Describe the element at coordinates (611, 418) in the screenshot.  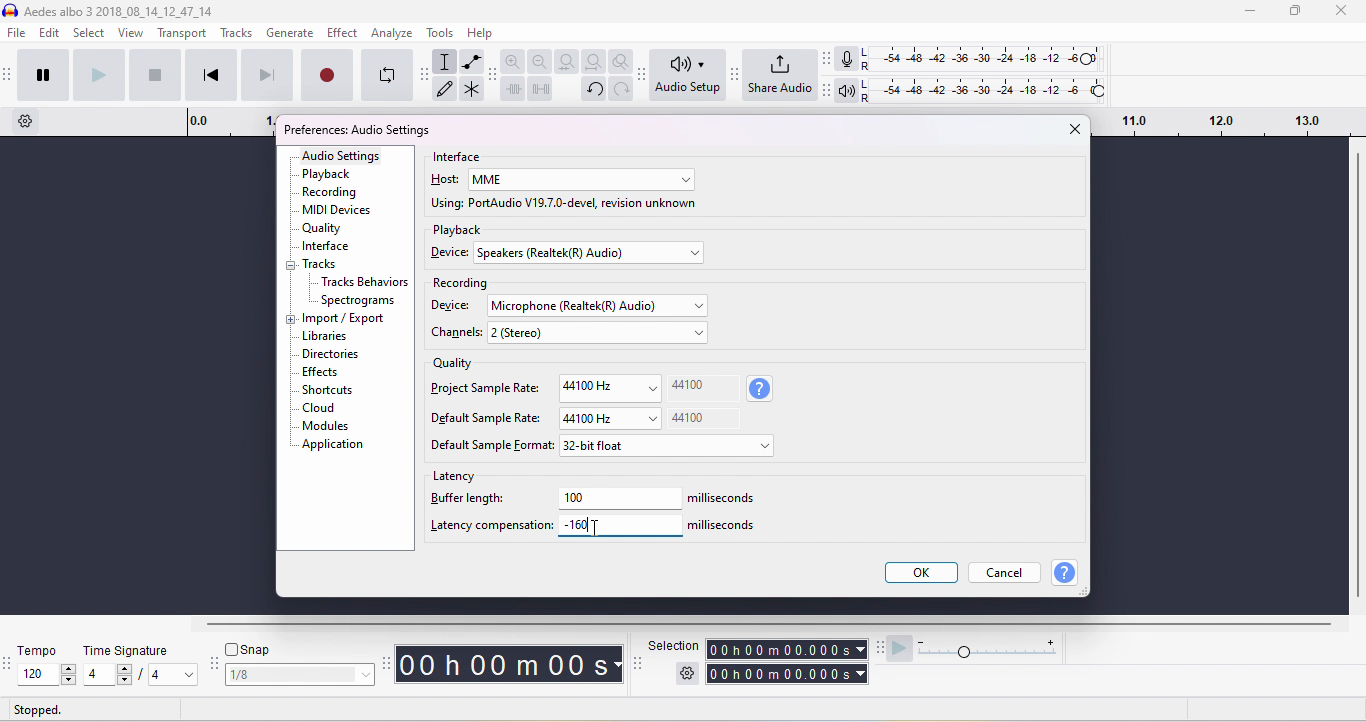
I see `44100 Hz` at that location.